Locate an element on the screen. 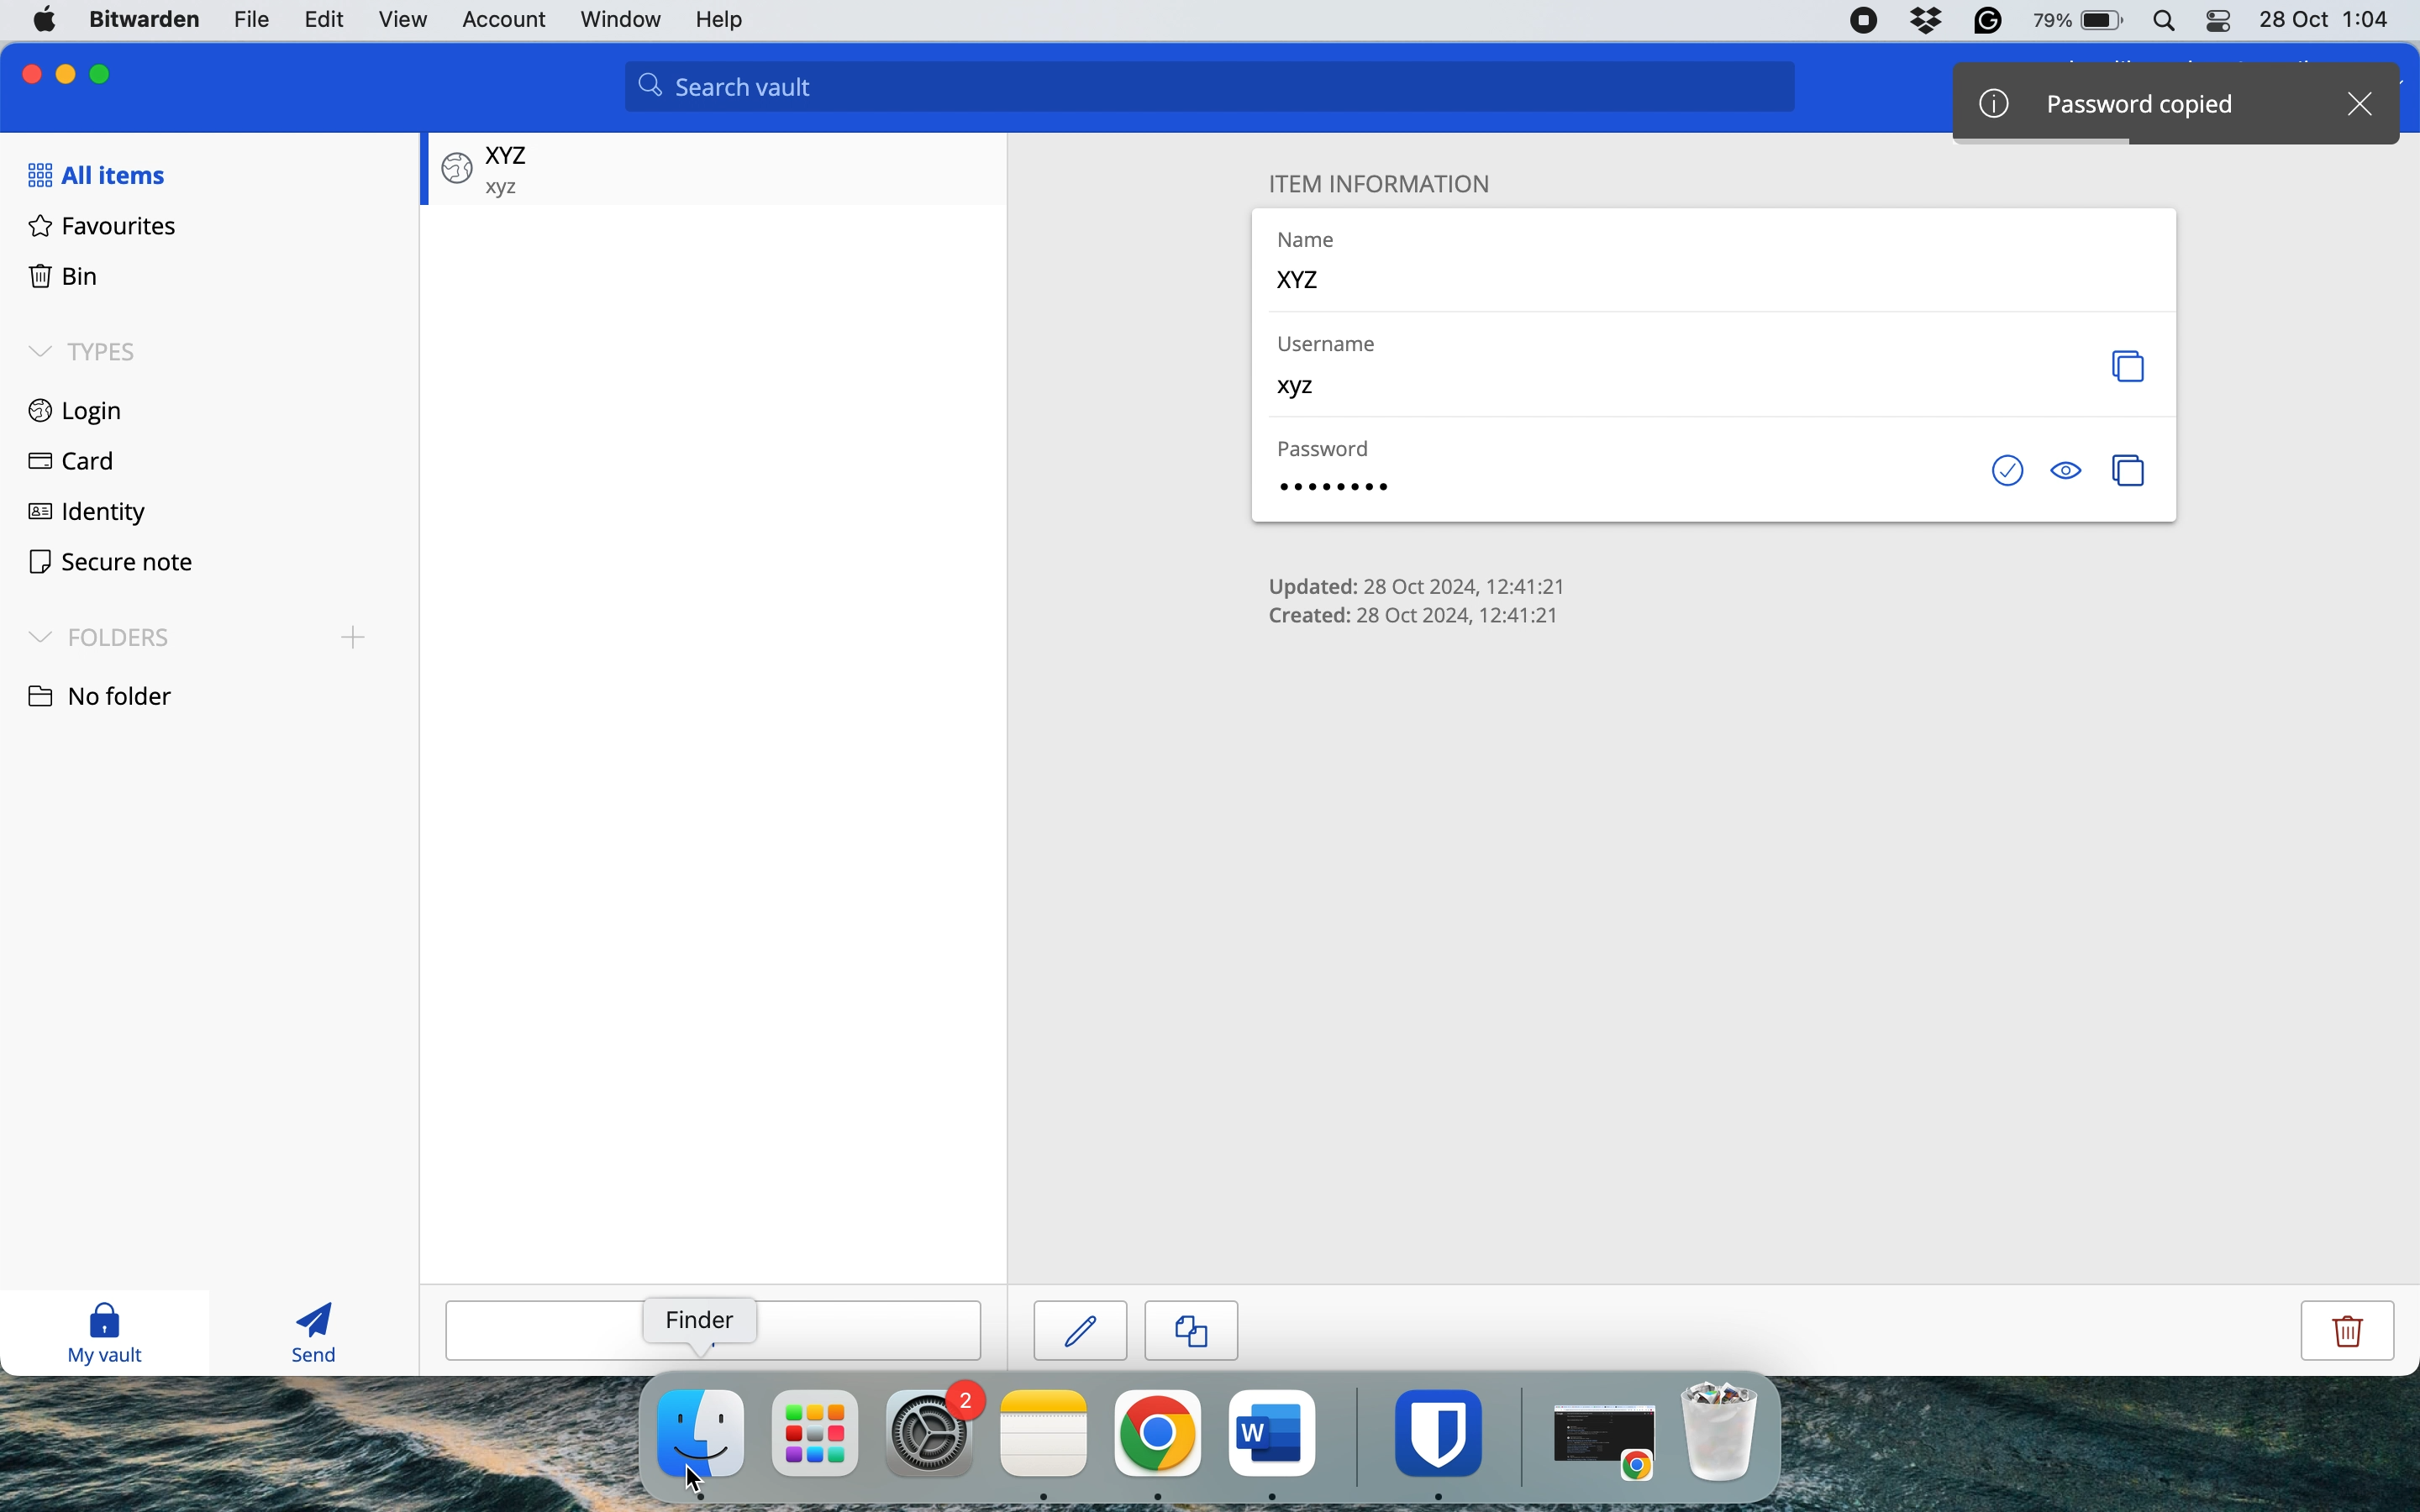  card is located at coordinates (69, 459).